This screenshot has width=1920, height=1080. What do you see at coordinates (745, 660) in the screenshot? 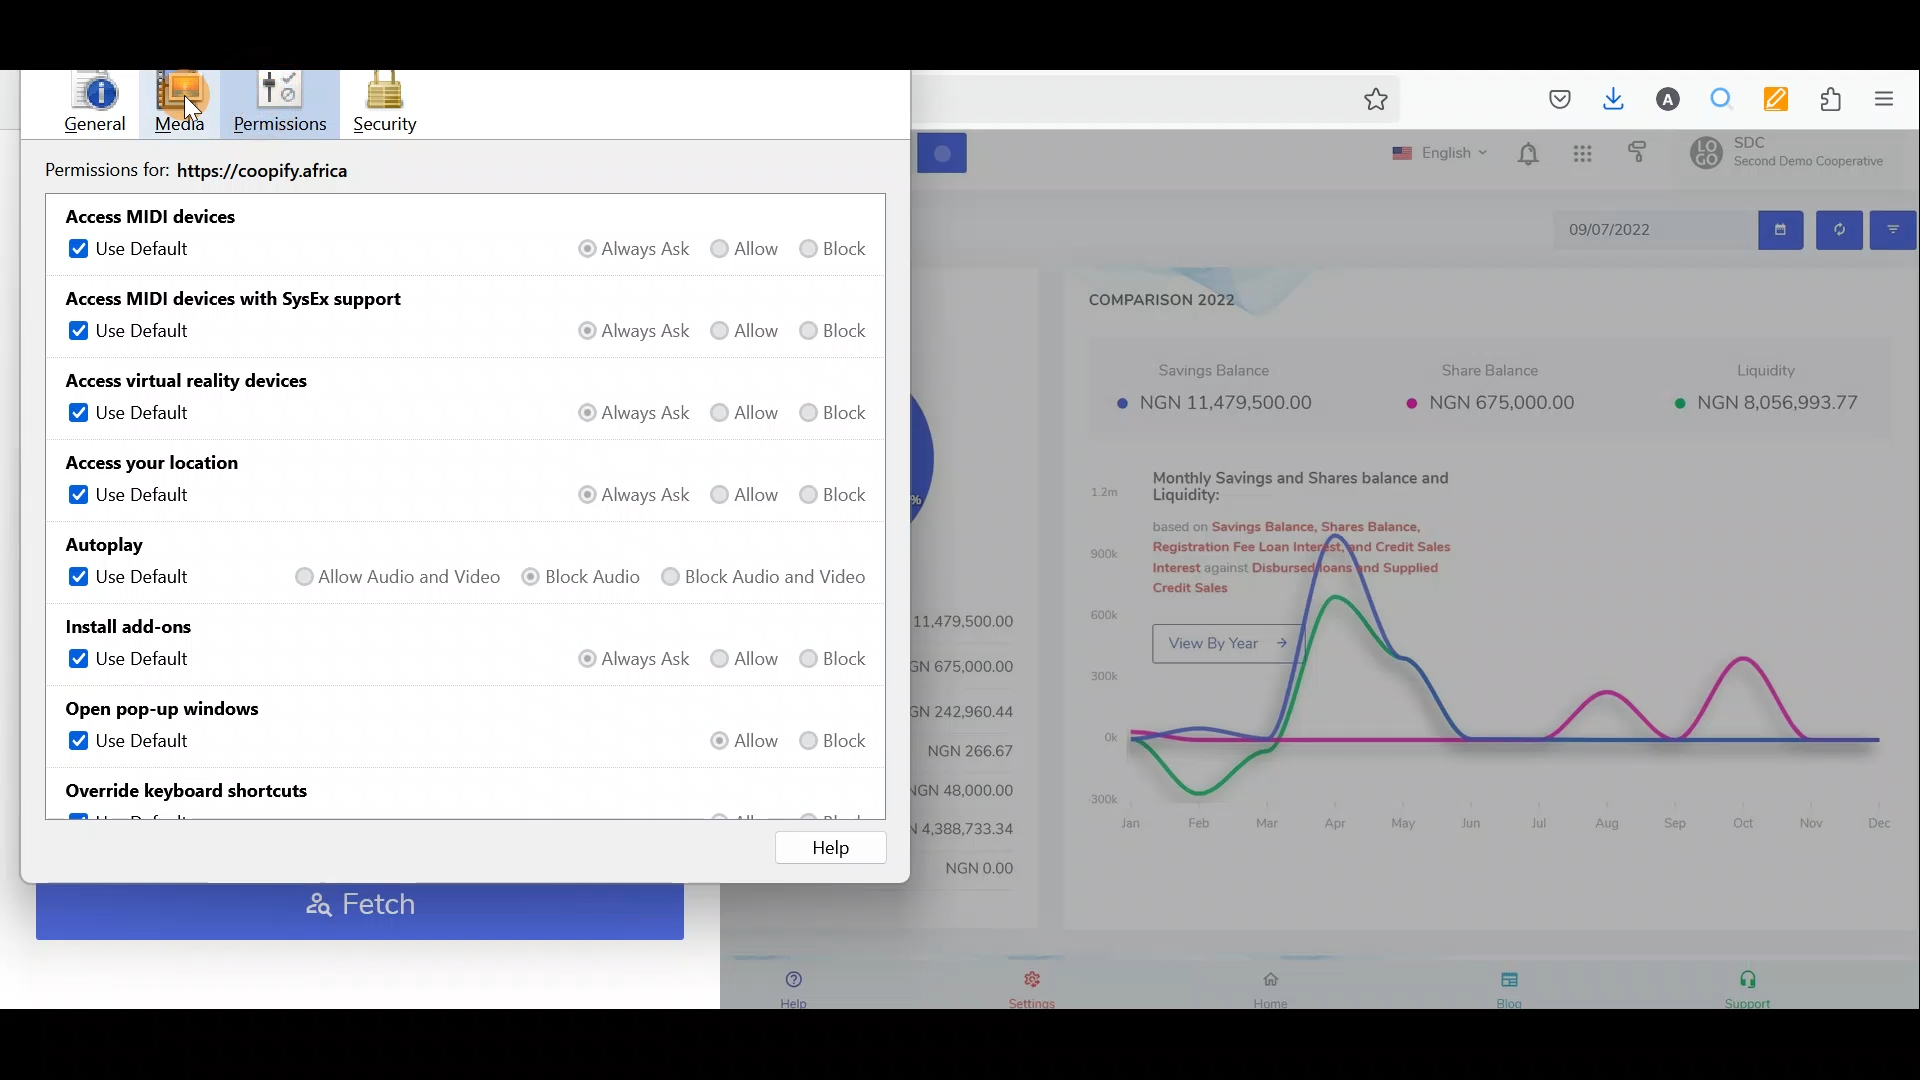
I see `Allow` at bounding box center [745, 660].